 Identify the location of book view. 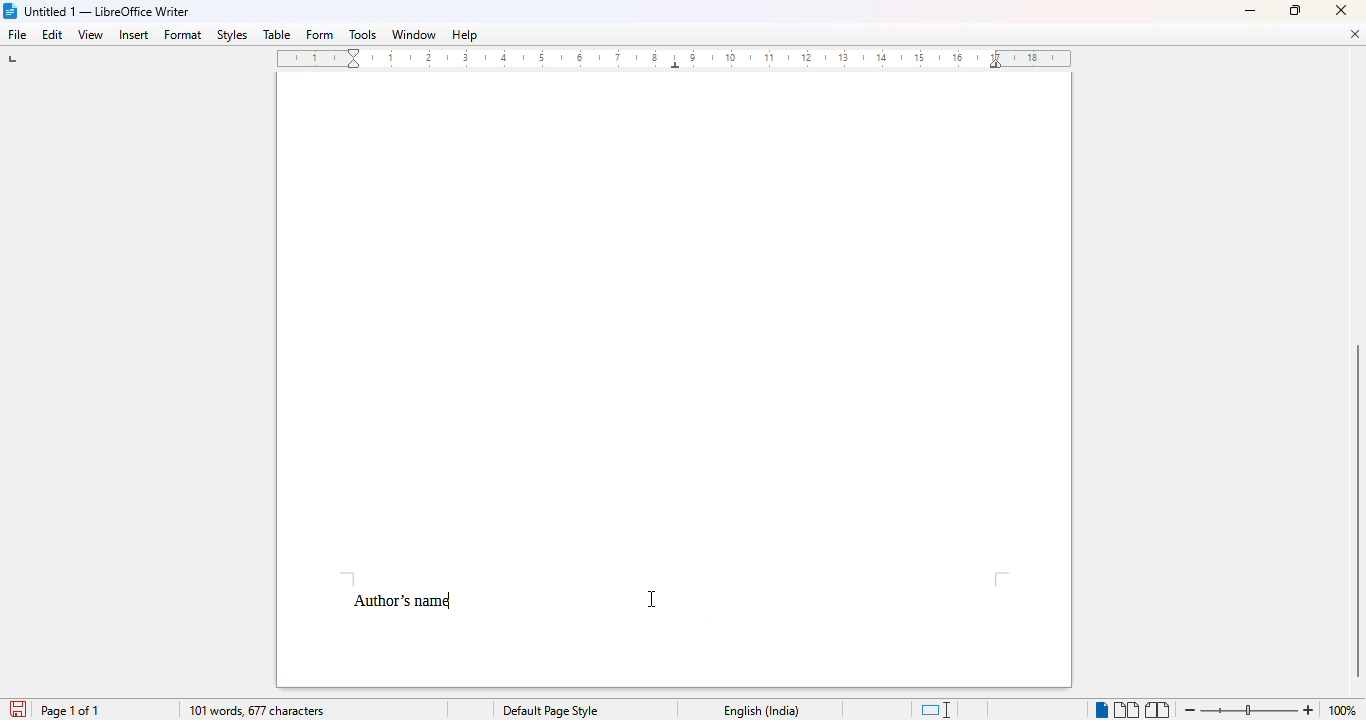
(1156, 710).